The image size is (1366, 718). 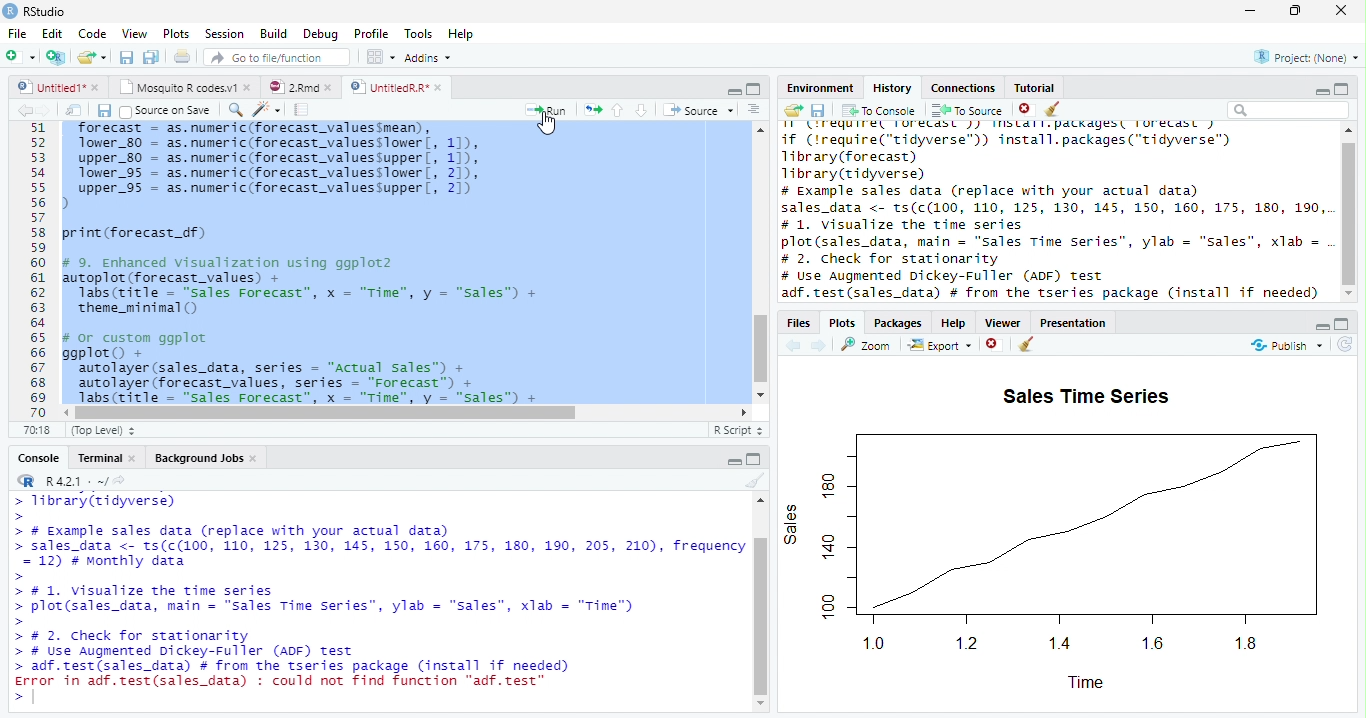 I want to click on Go to file/function, so click(x=277, y=57).